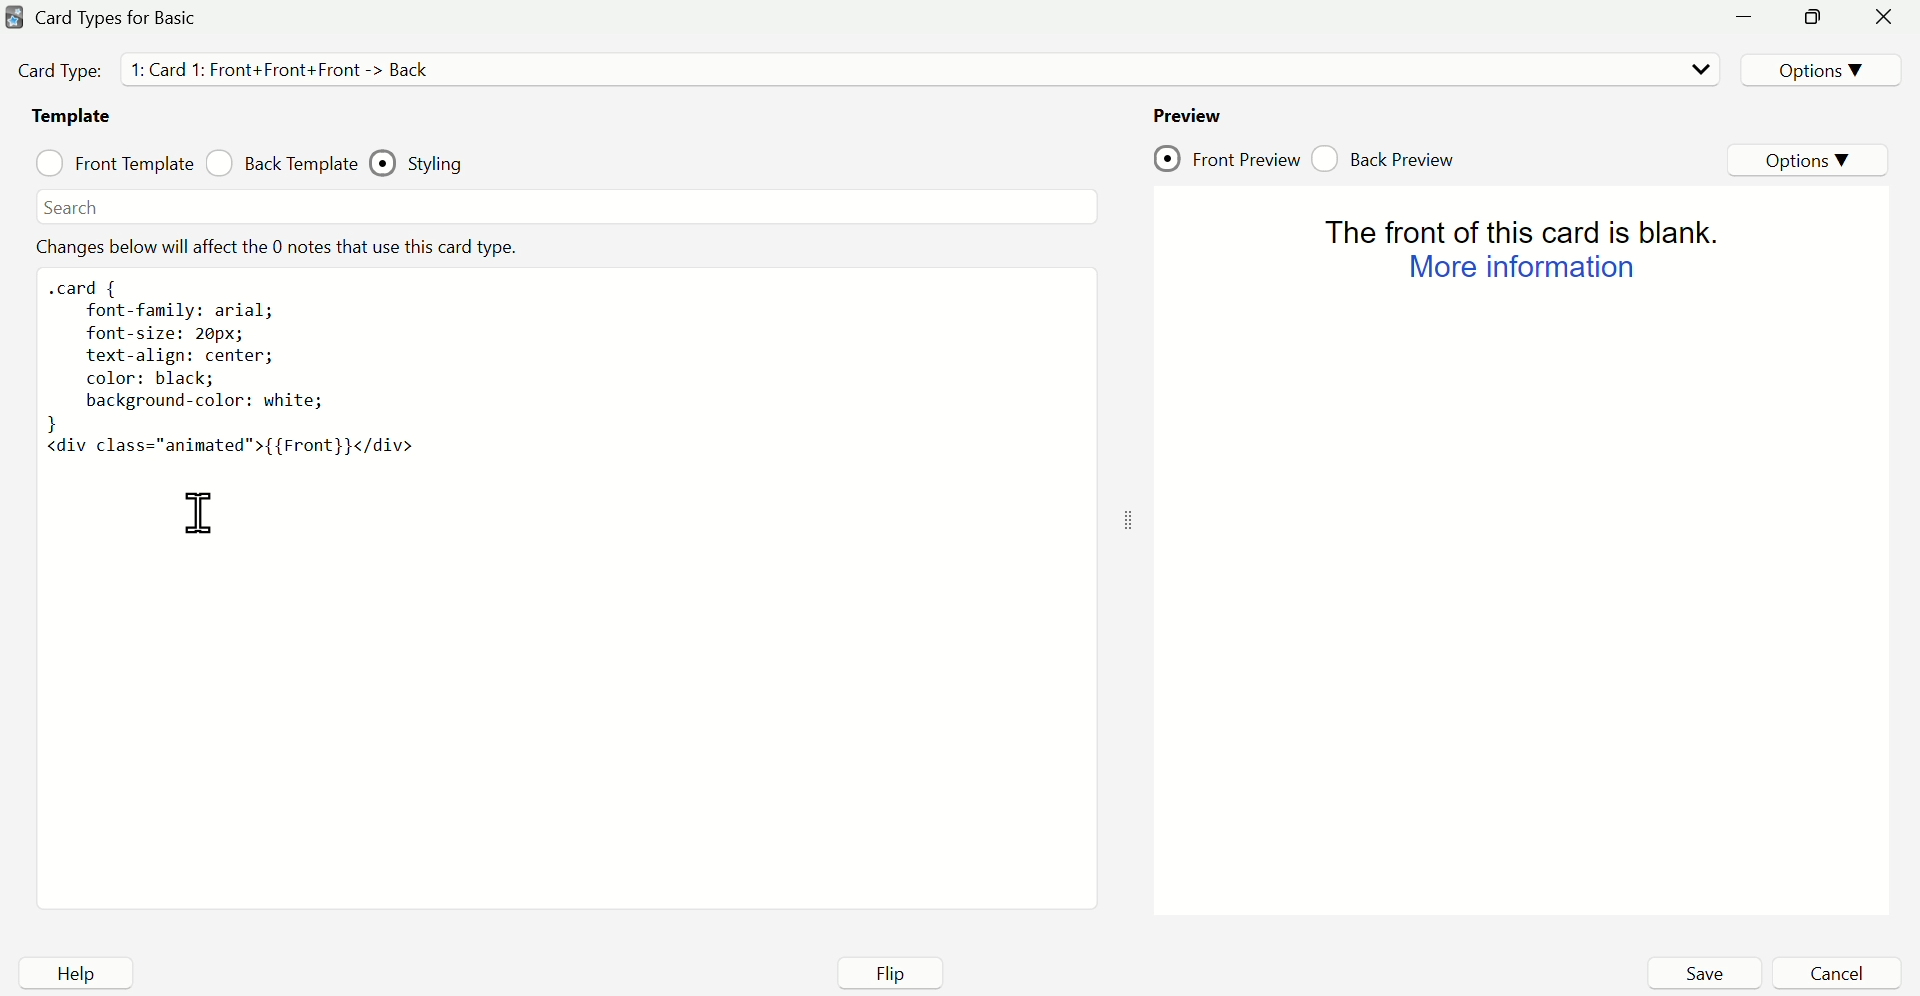  I want to click on Card Type, so click(125, 19).